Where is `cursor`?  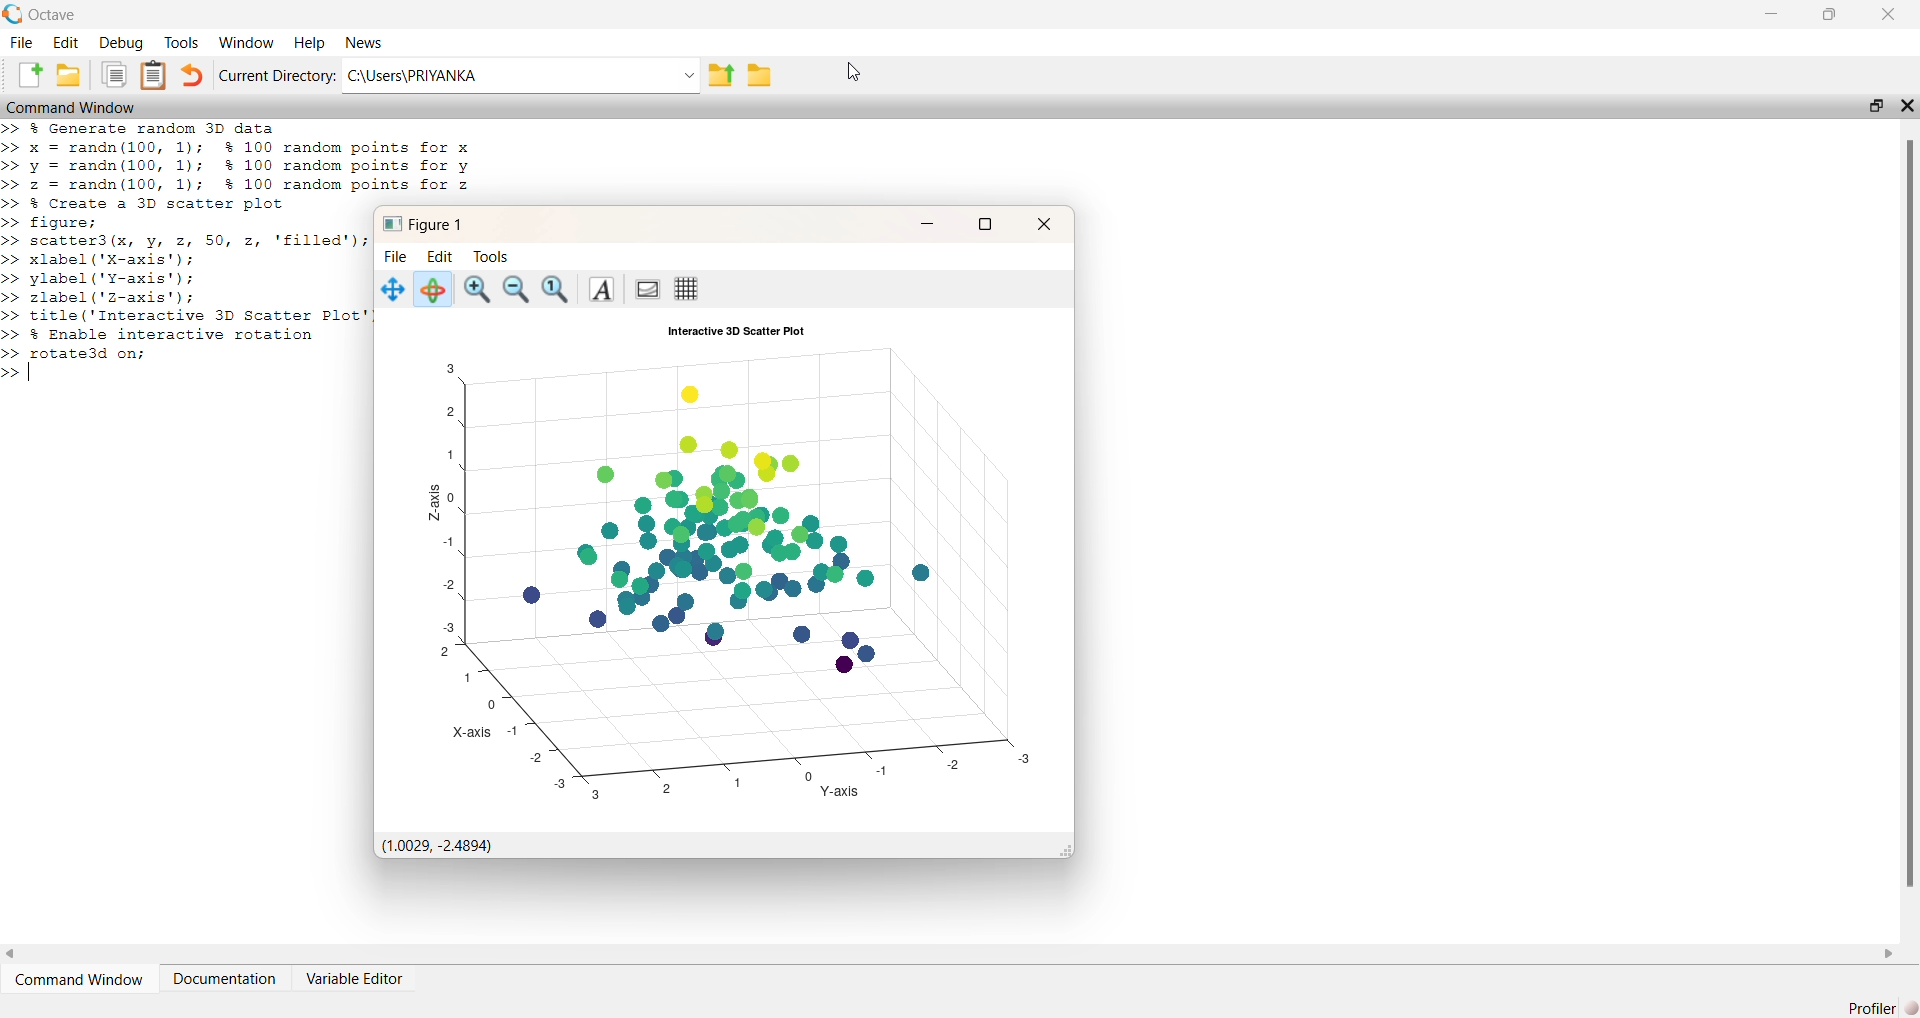
cursor is located at coordinates (854, 72).